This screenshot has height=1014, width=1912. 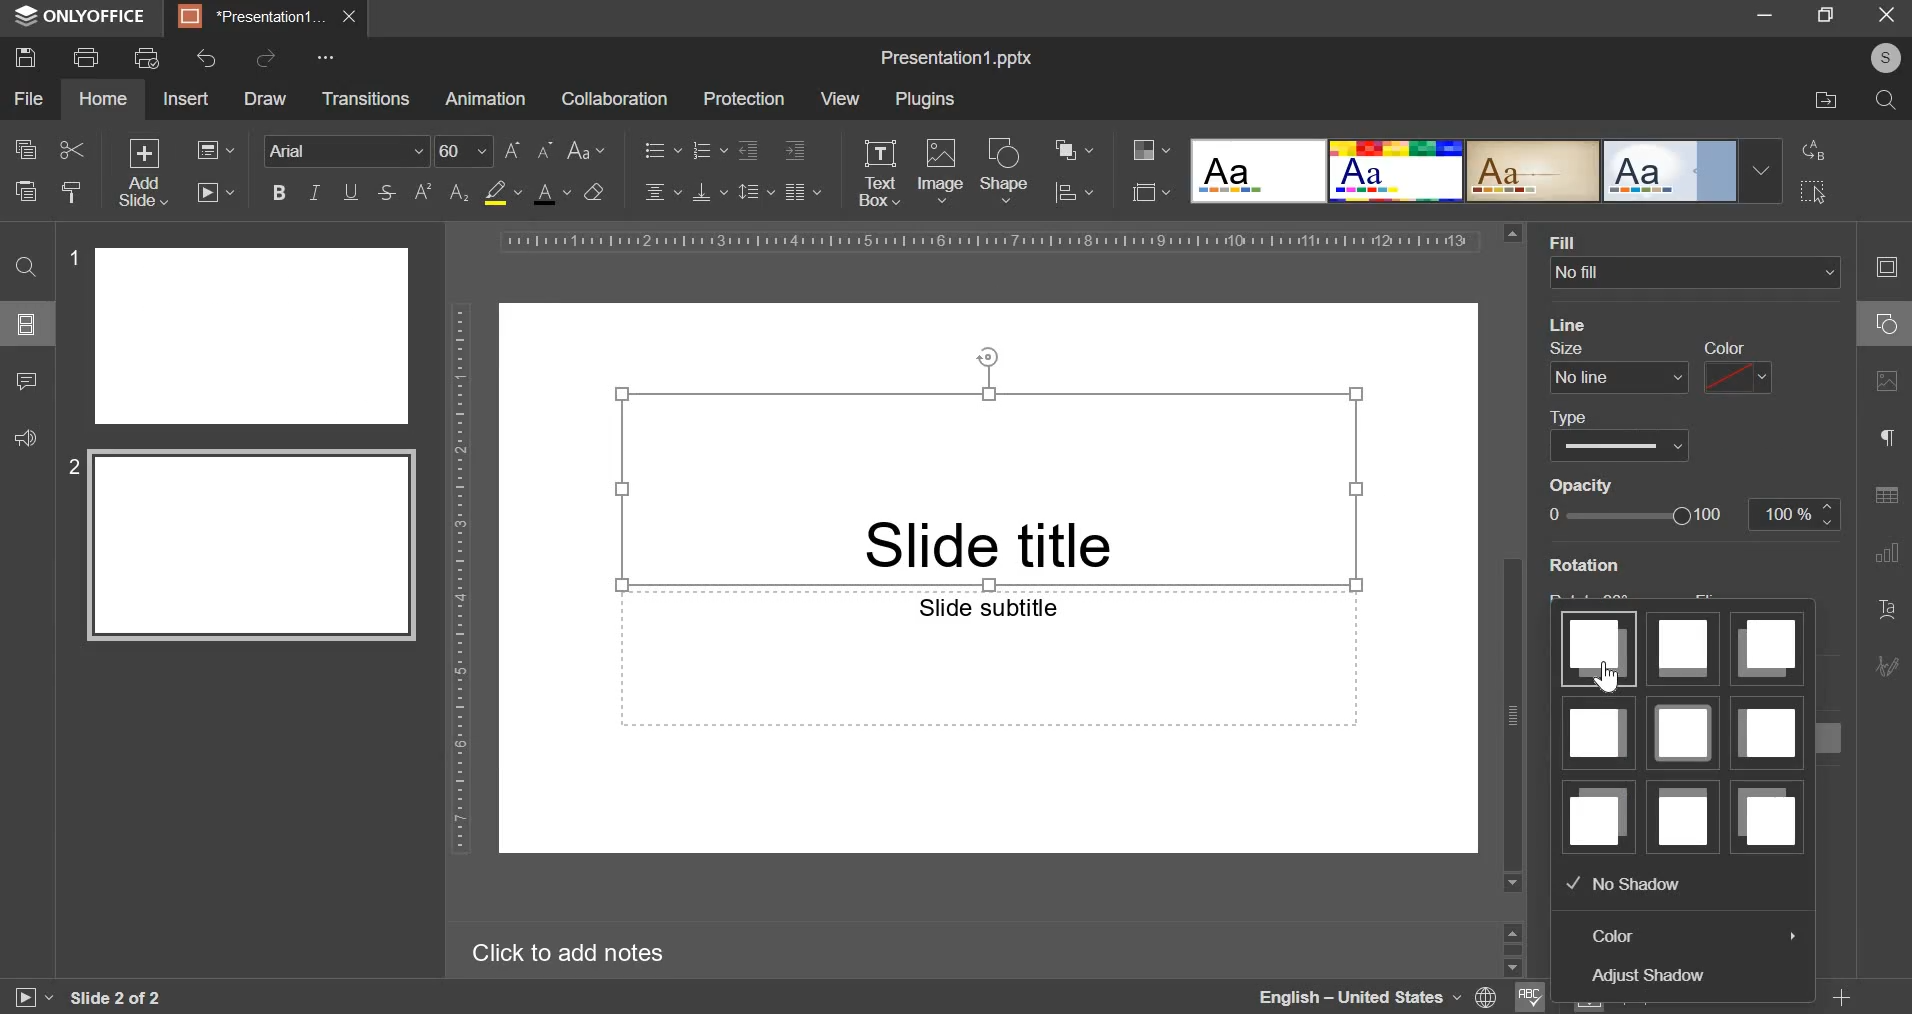 I want to click on click to add notes, so click(x=582, y=952).